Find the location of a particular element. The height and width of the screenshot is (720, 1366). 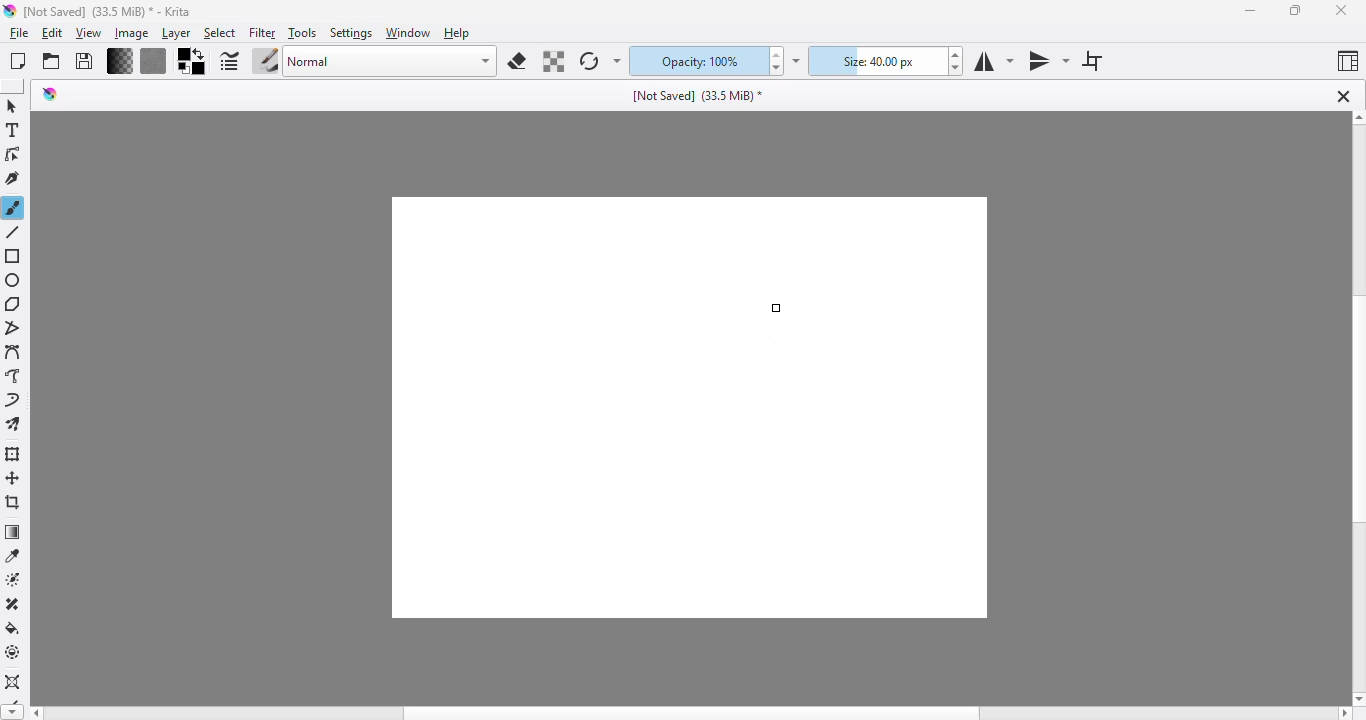

window is located at coordinates (409, 33).